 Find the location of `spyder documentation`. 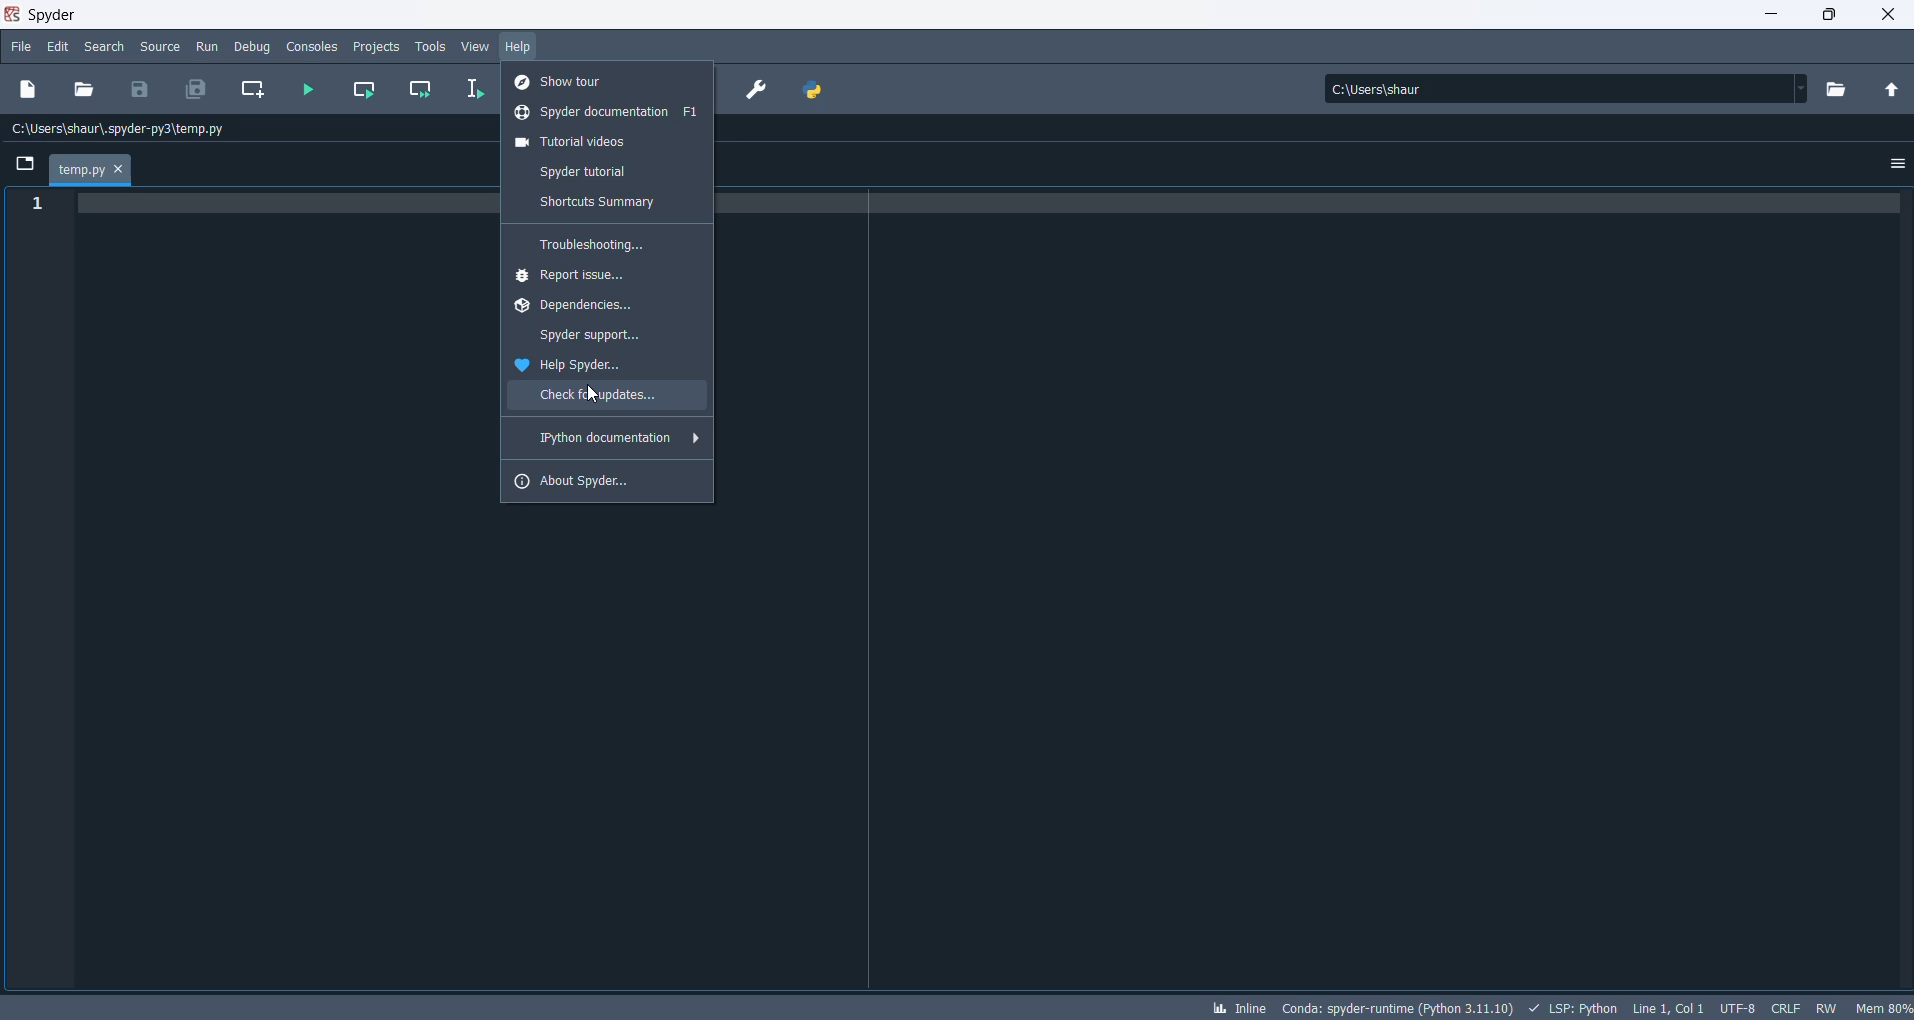

spyder documentation is located at coordinates (610, 114).